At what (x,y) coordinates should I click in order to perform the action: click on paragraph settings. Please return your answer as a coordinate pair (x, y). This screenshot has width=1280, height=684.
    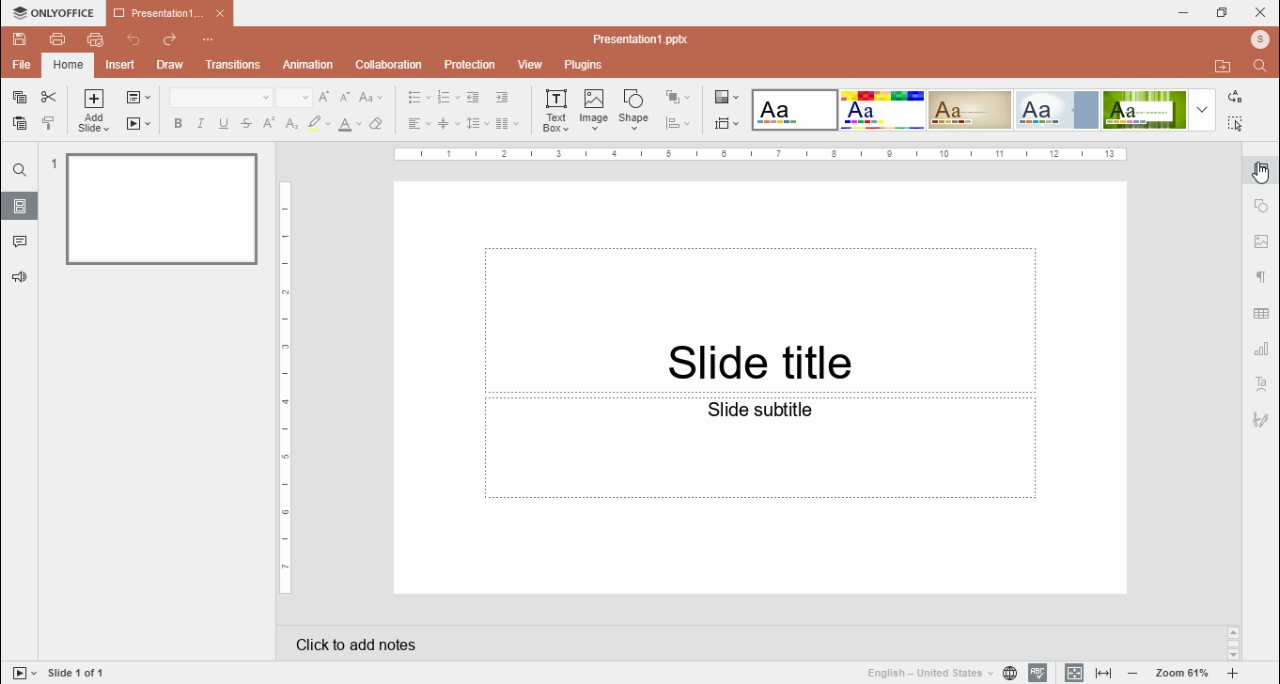
    Looking at the image, I should click on (1263, 276).